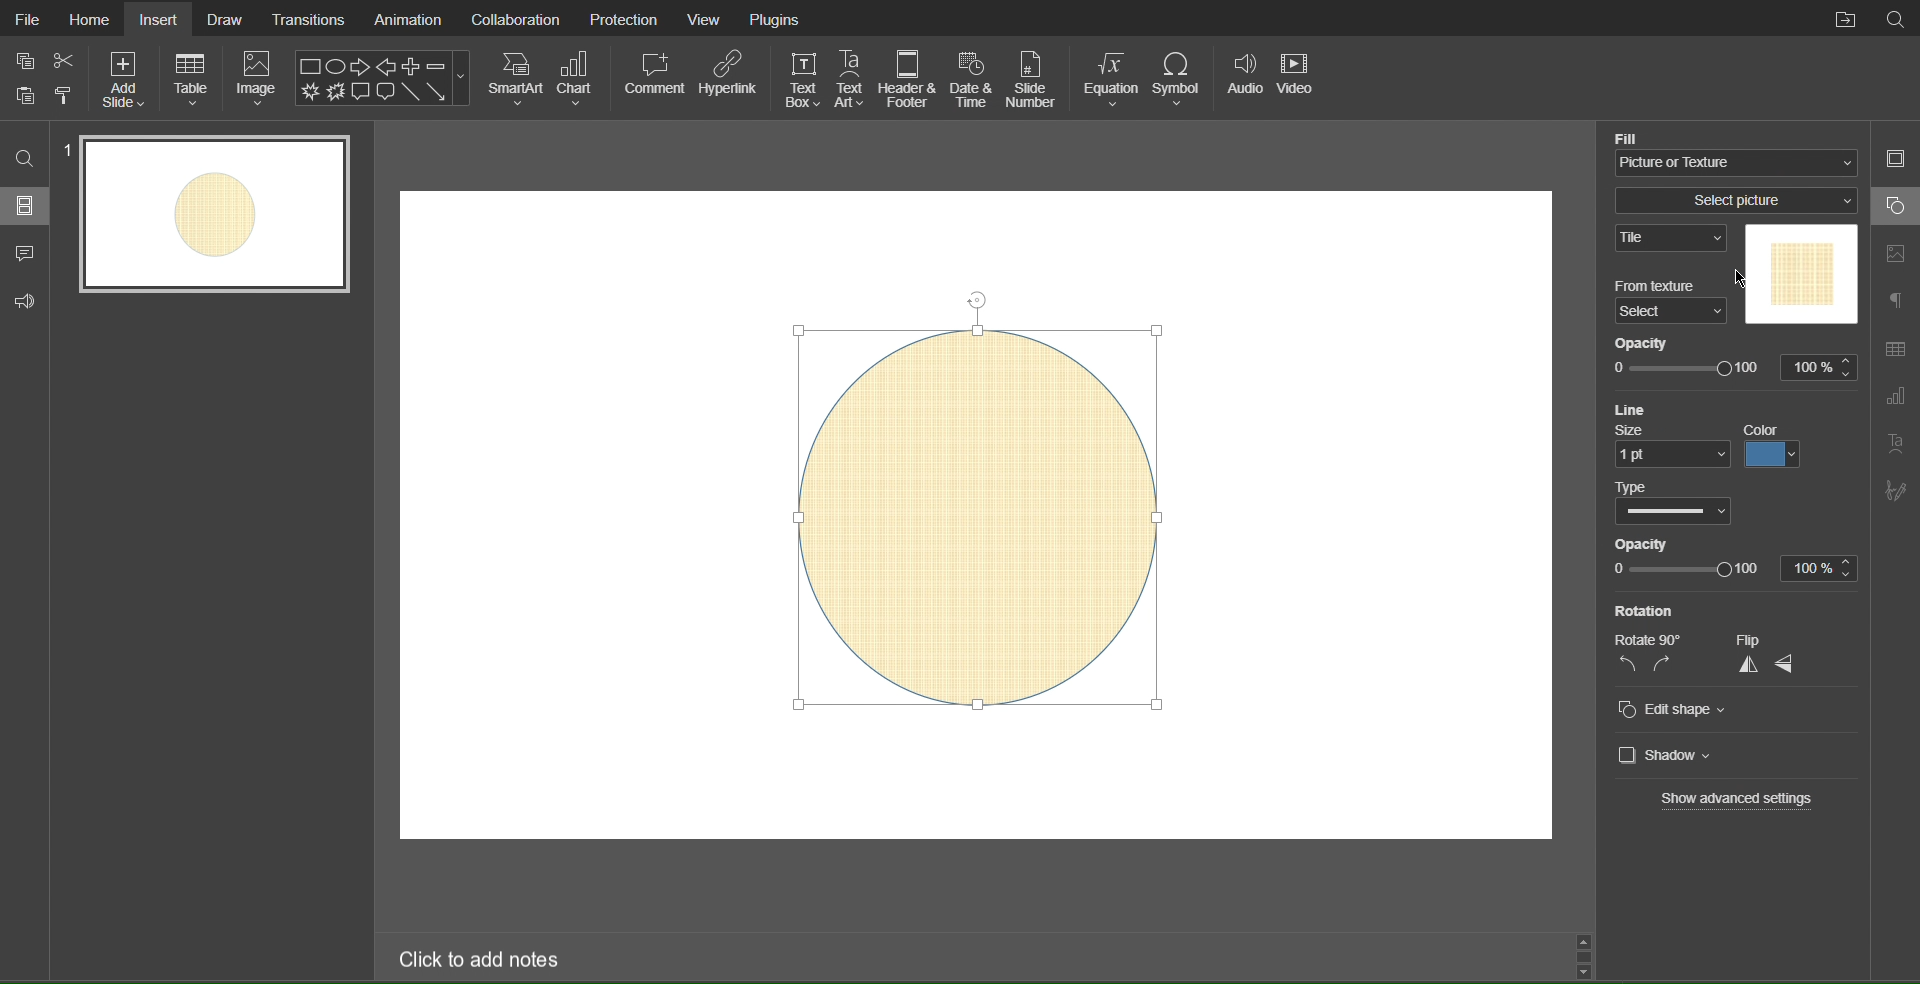 This screenshot has width=1920, height=984. I want to click on Hyperlink, so click(729, 78).